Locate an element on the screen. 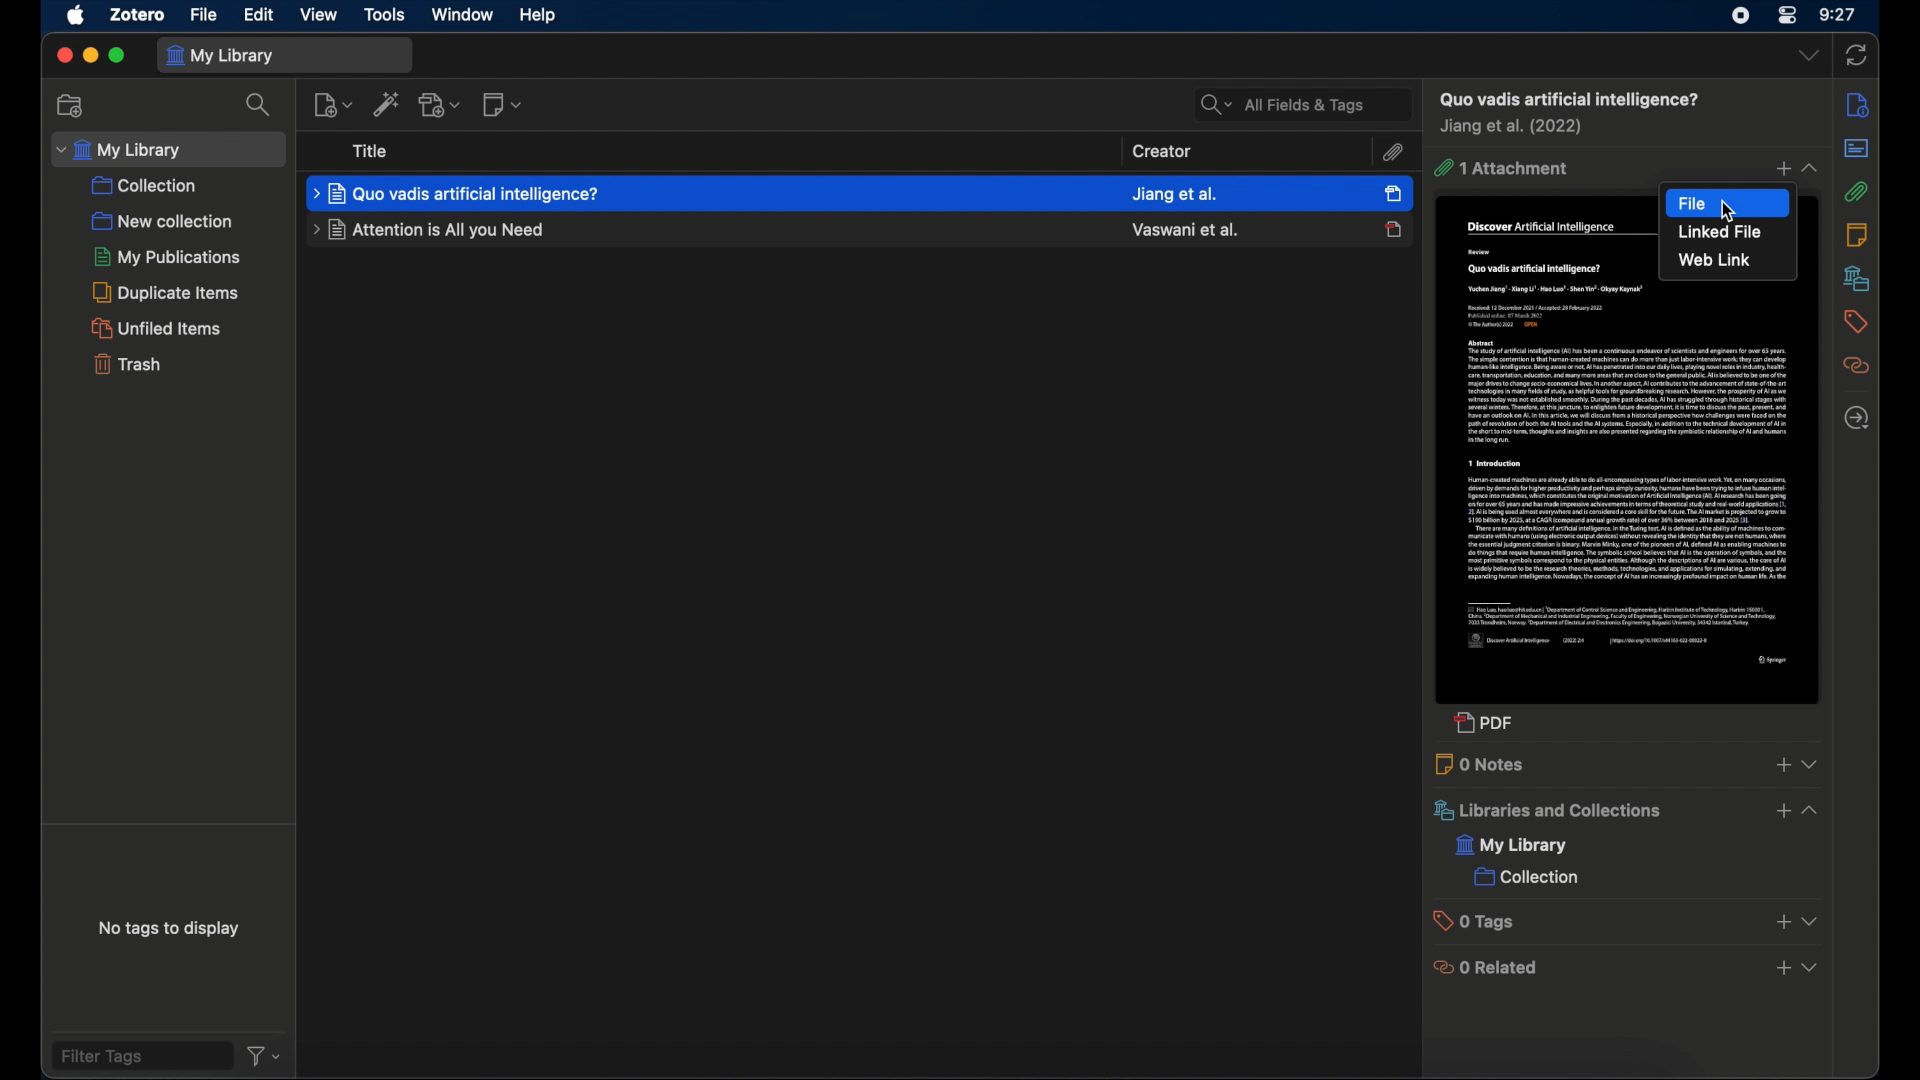 The image size is (1920, 1080). pdf is located at coordinates (1485, 726).